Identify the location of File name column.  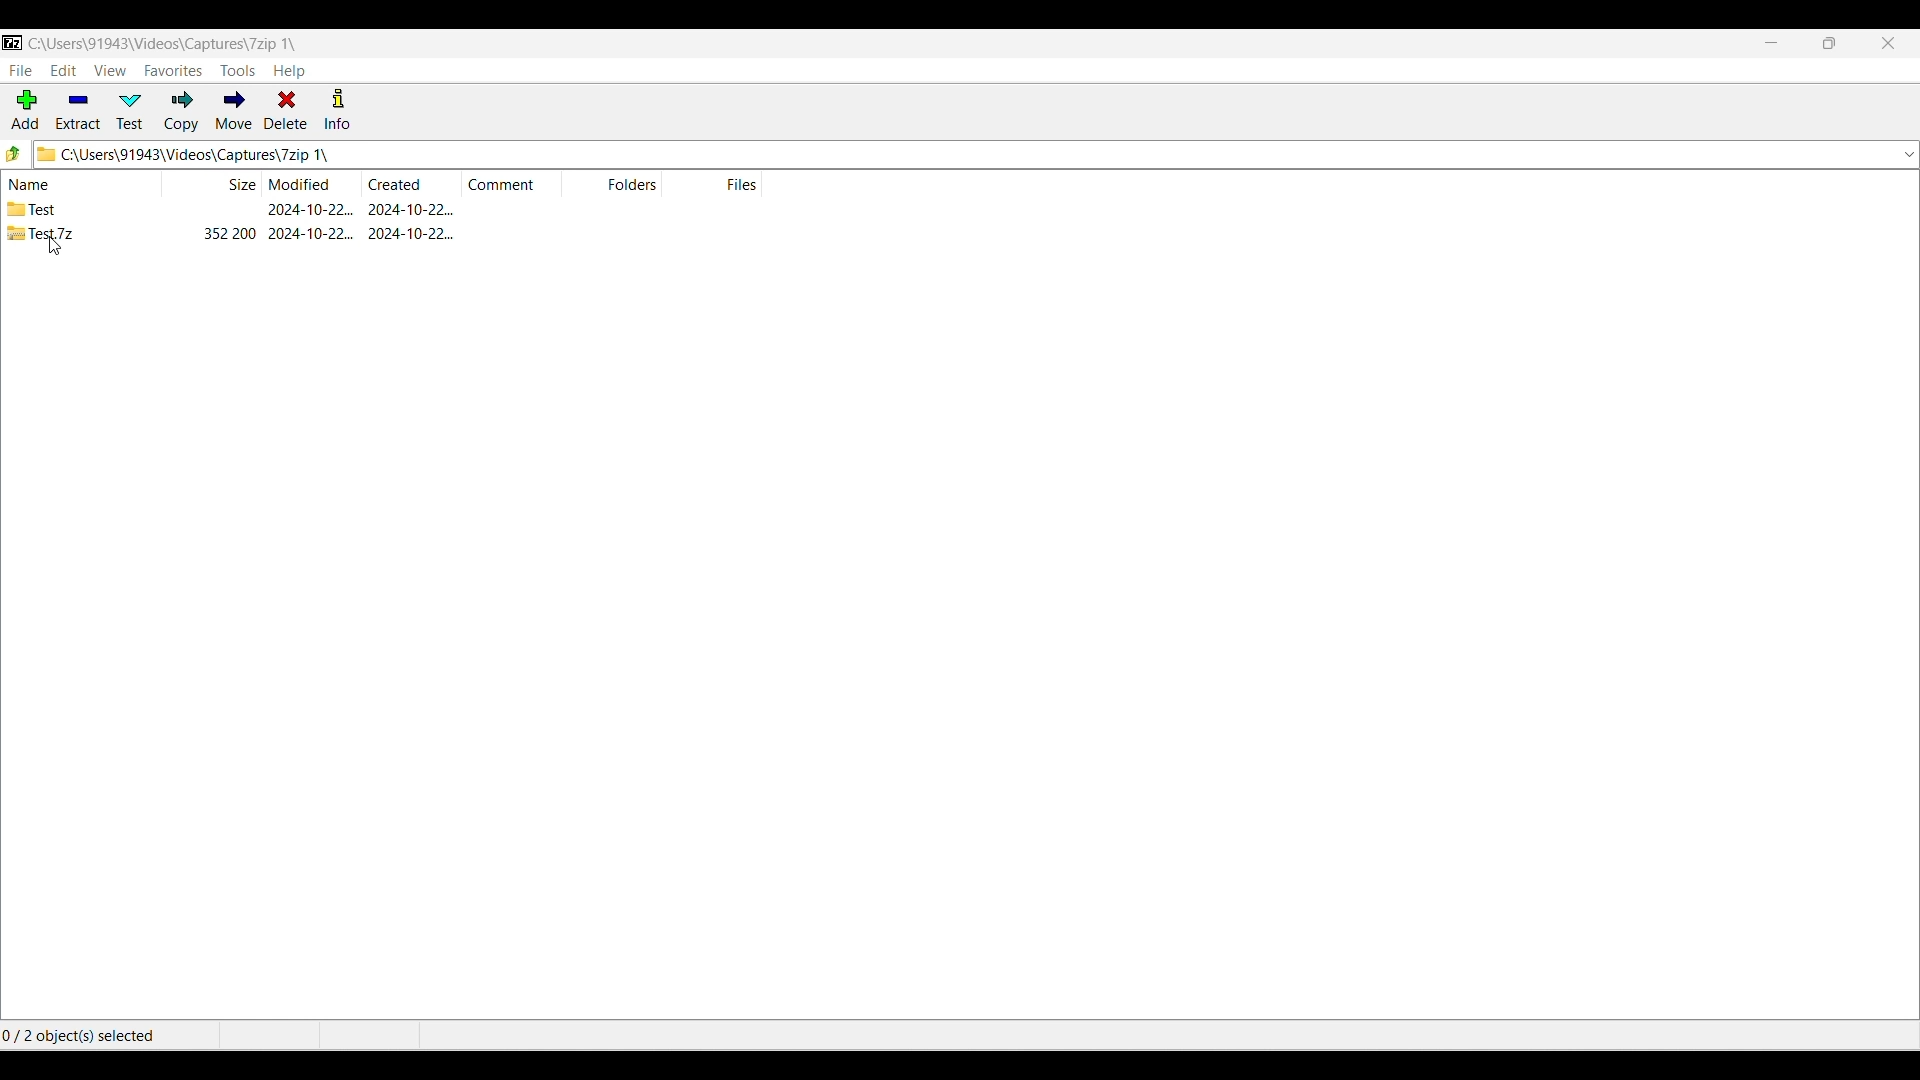
(79, 183).